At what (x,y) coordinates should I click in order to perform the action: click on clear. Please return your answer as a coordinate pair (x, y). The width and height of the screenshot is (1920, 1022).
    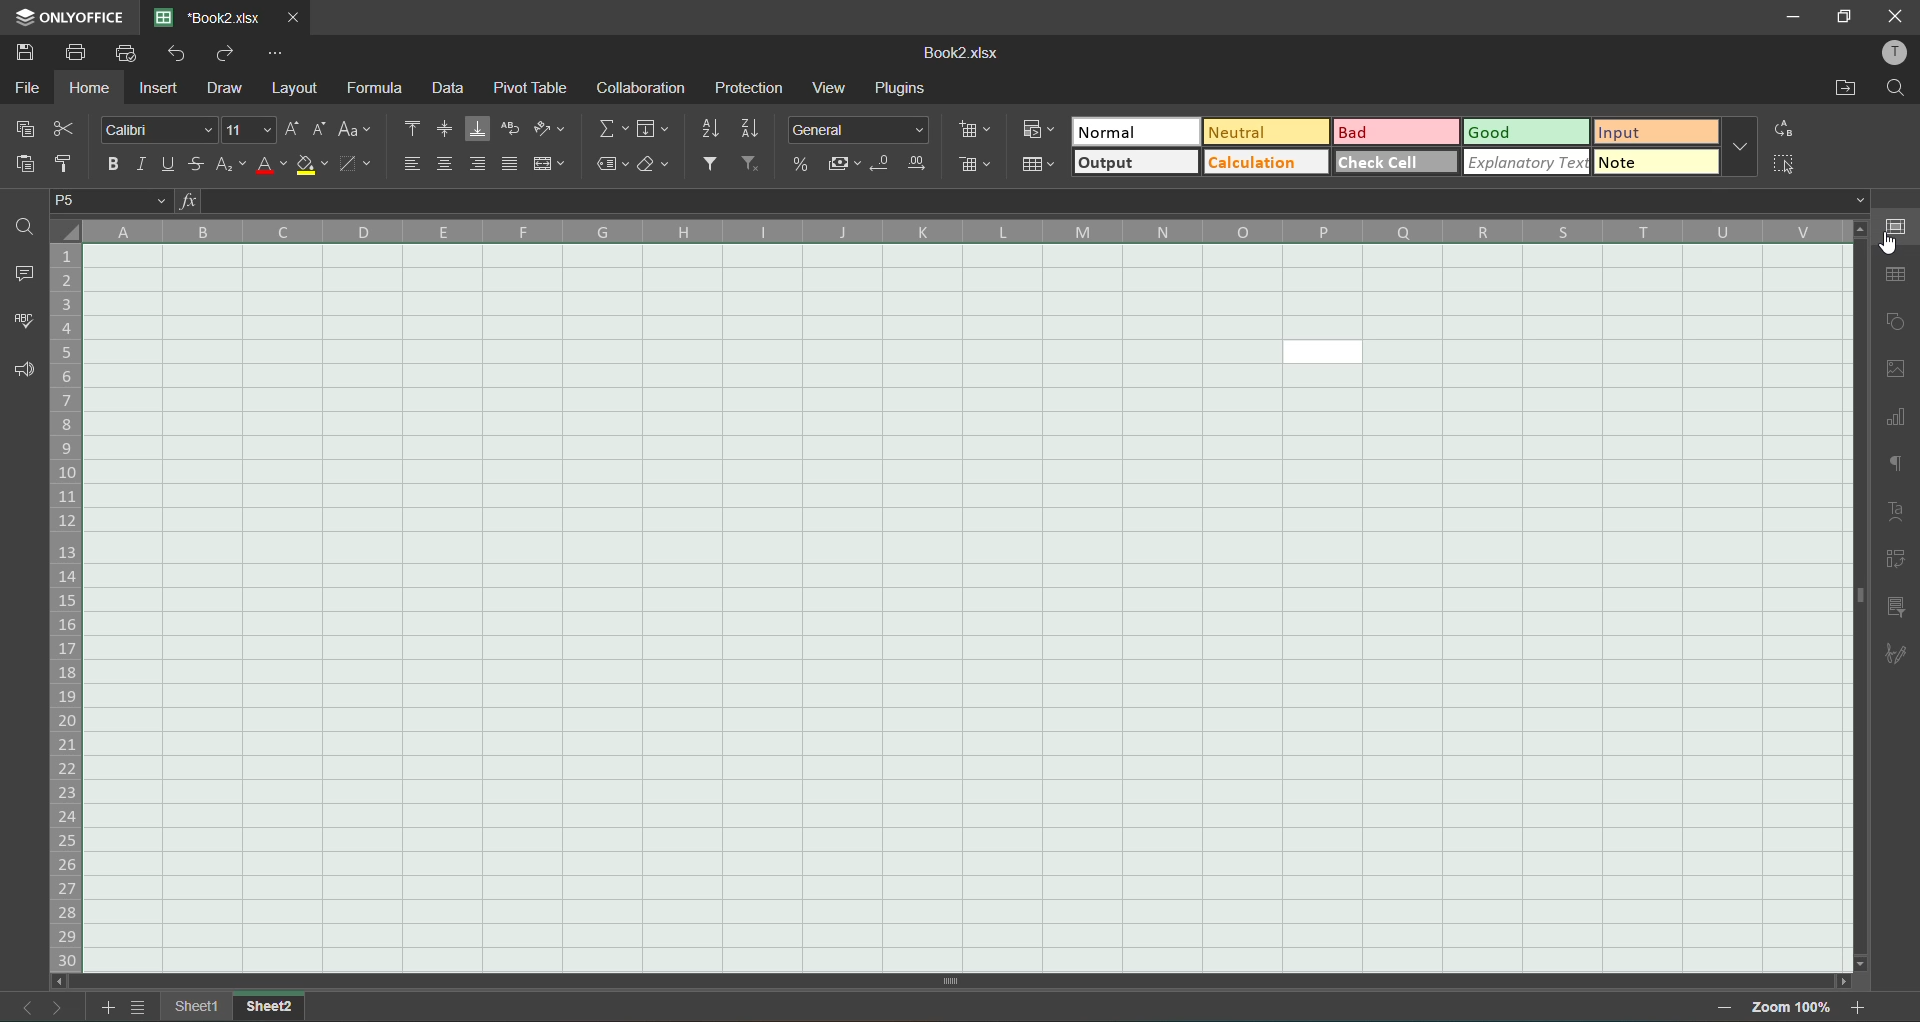
    Looking at the image, I should click on (661, 168).